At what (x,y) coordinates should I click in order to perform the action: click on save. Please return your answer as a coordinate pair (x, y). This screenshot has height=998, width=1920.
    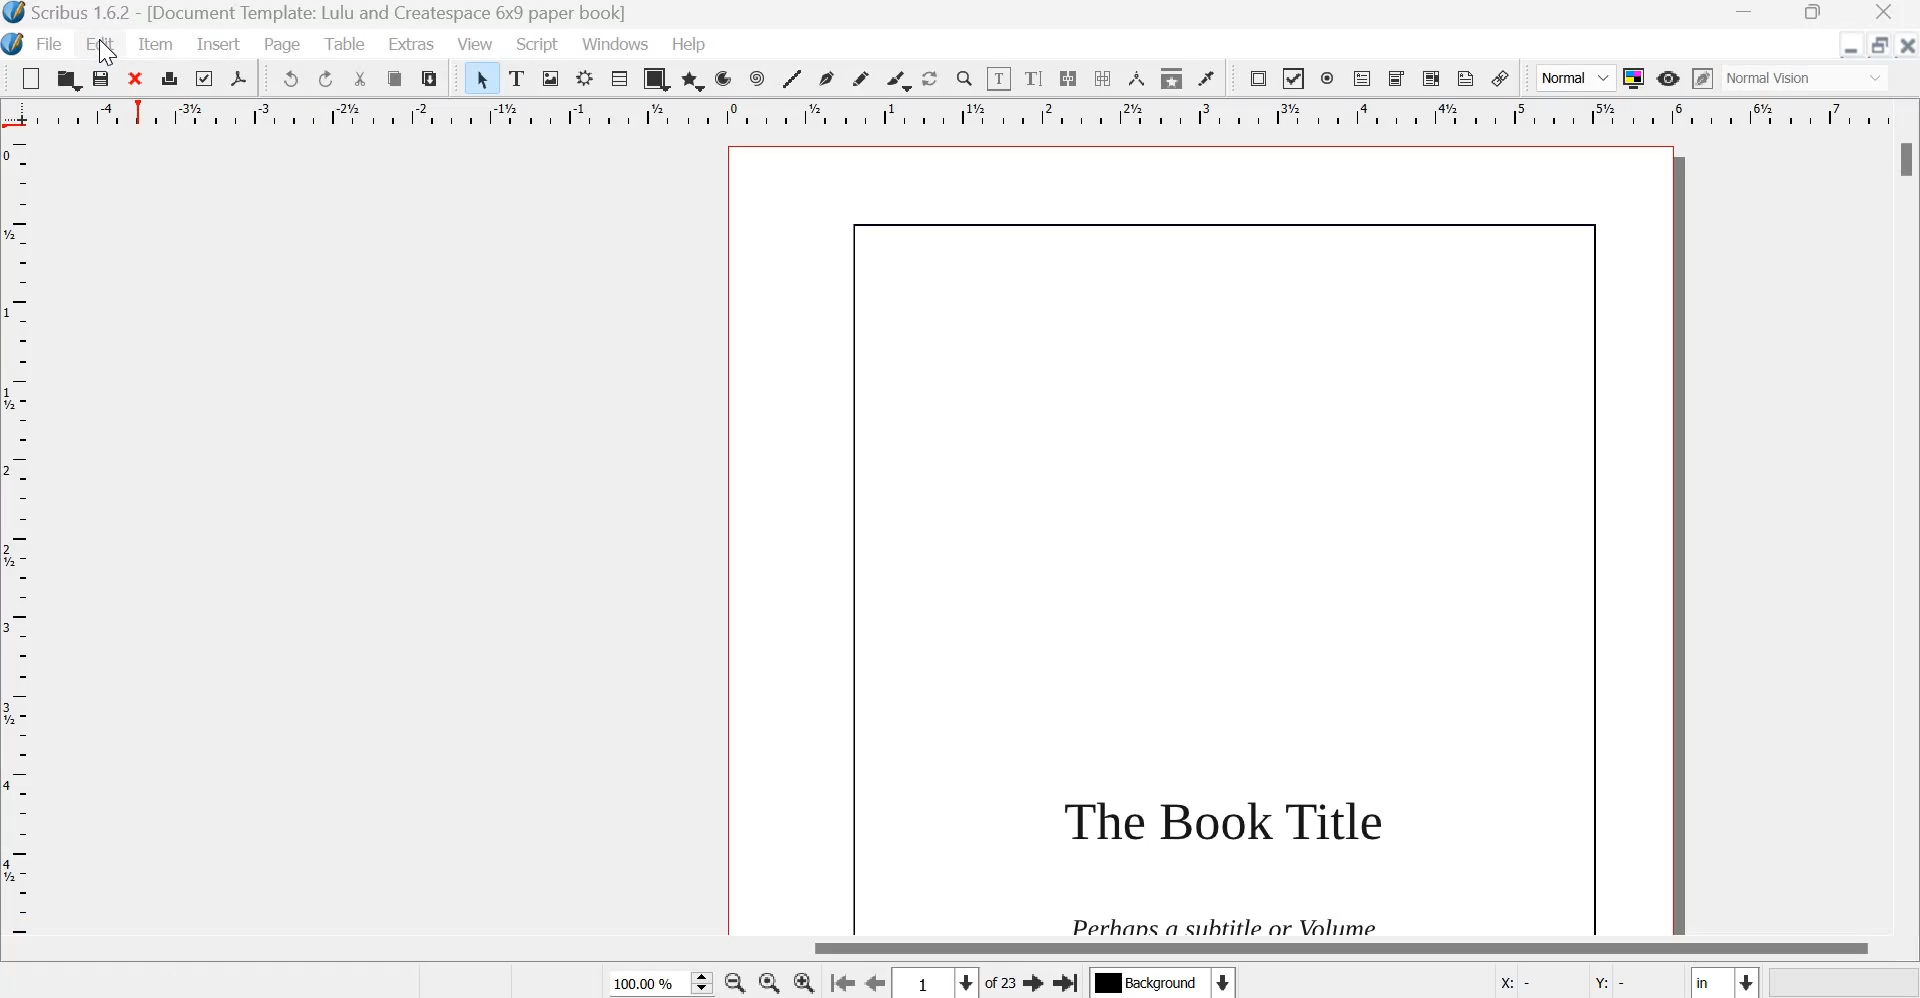
    Looking at the image, I should click on (102, 78).